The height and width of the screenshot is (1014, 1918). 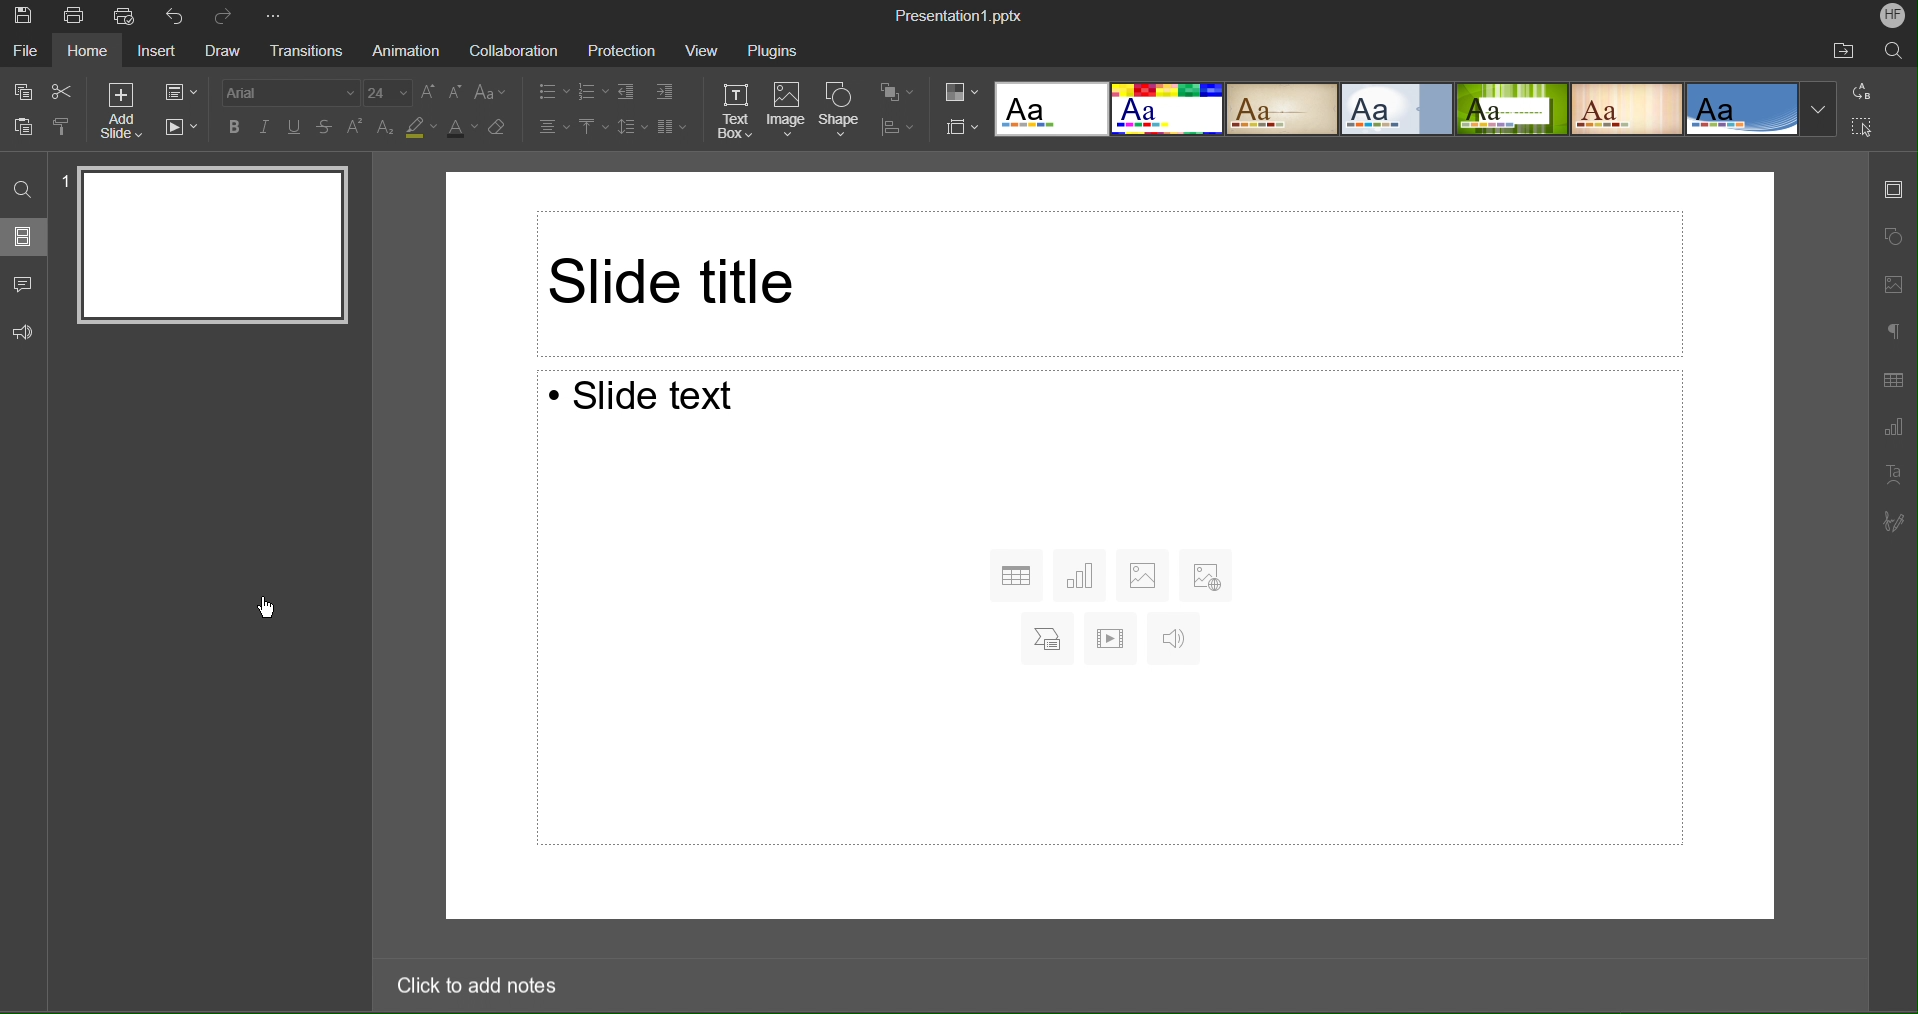 What do you see at coordinates (222, 52) in the screenshot?
I see `Draw` at bounding box center [222, 52].